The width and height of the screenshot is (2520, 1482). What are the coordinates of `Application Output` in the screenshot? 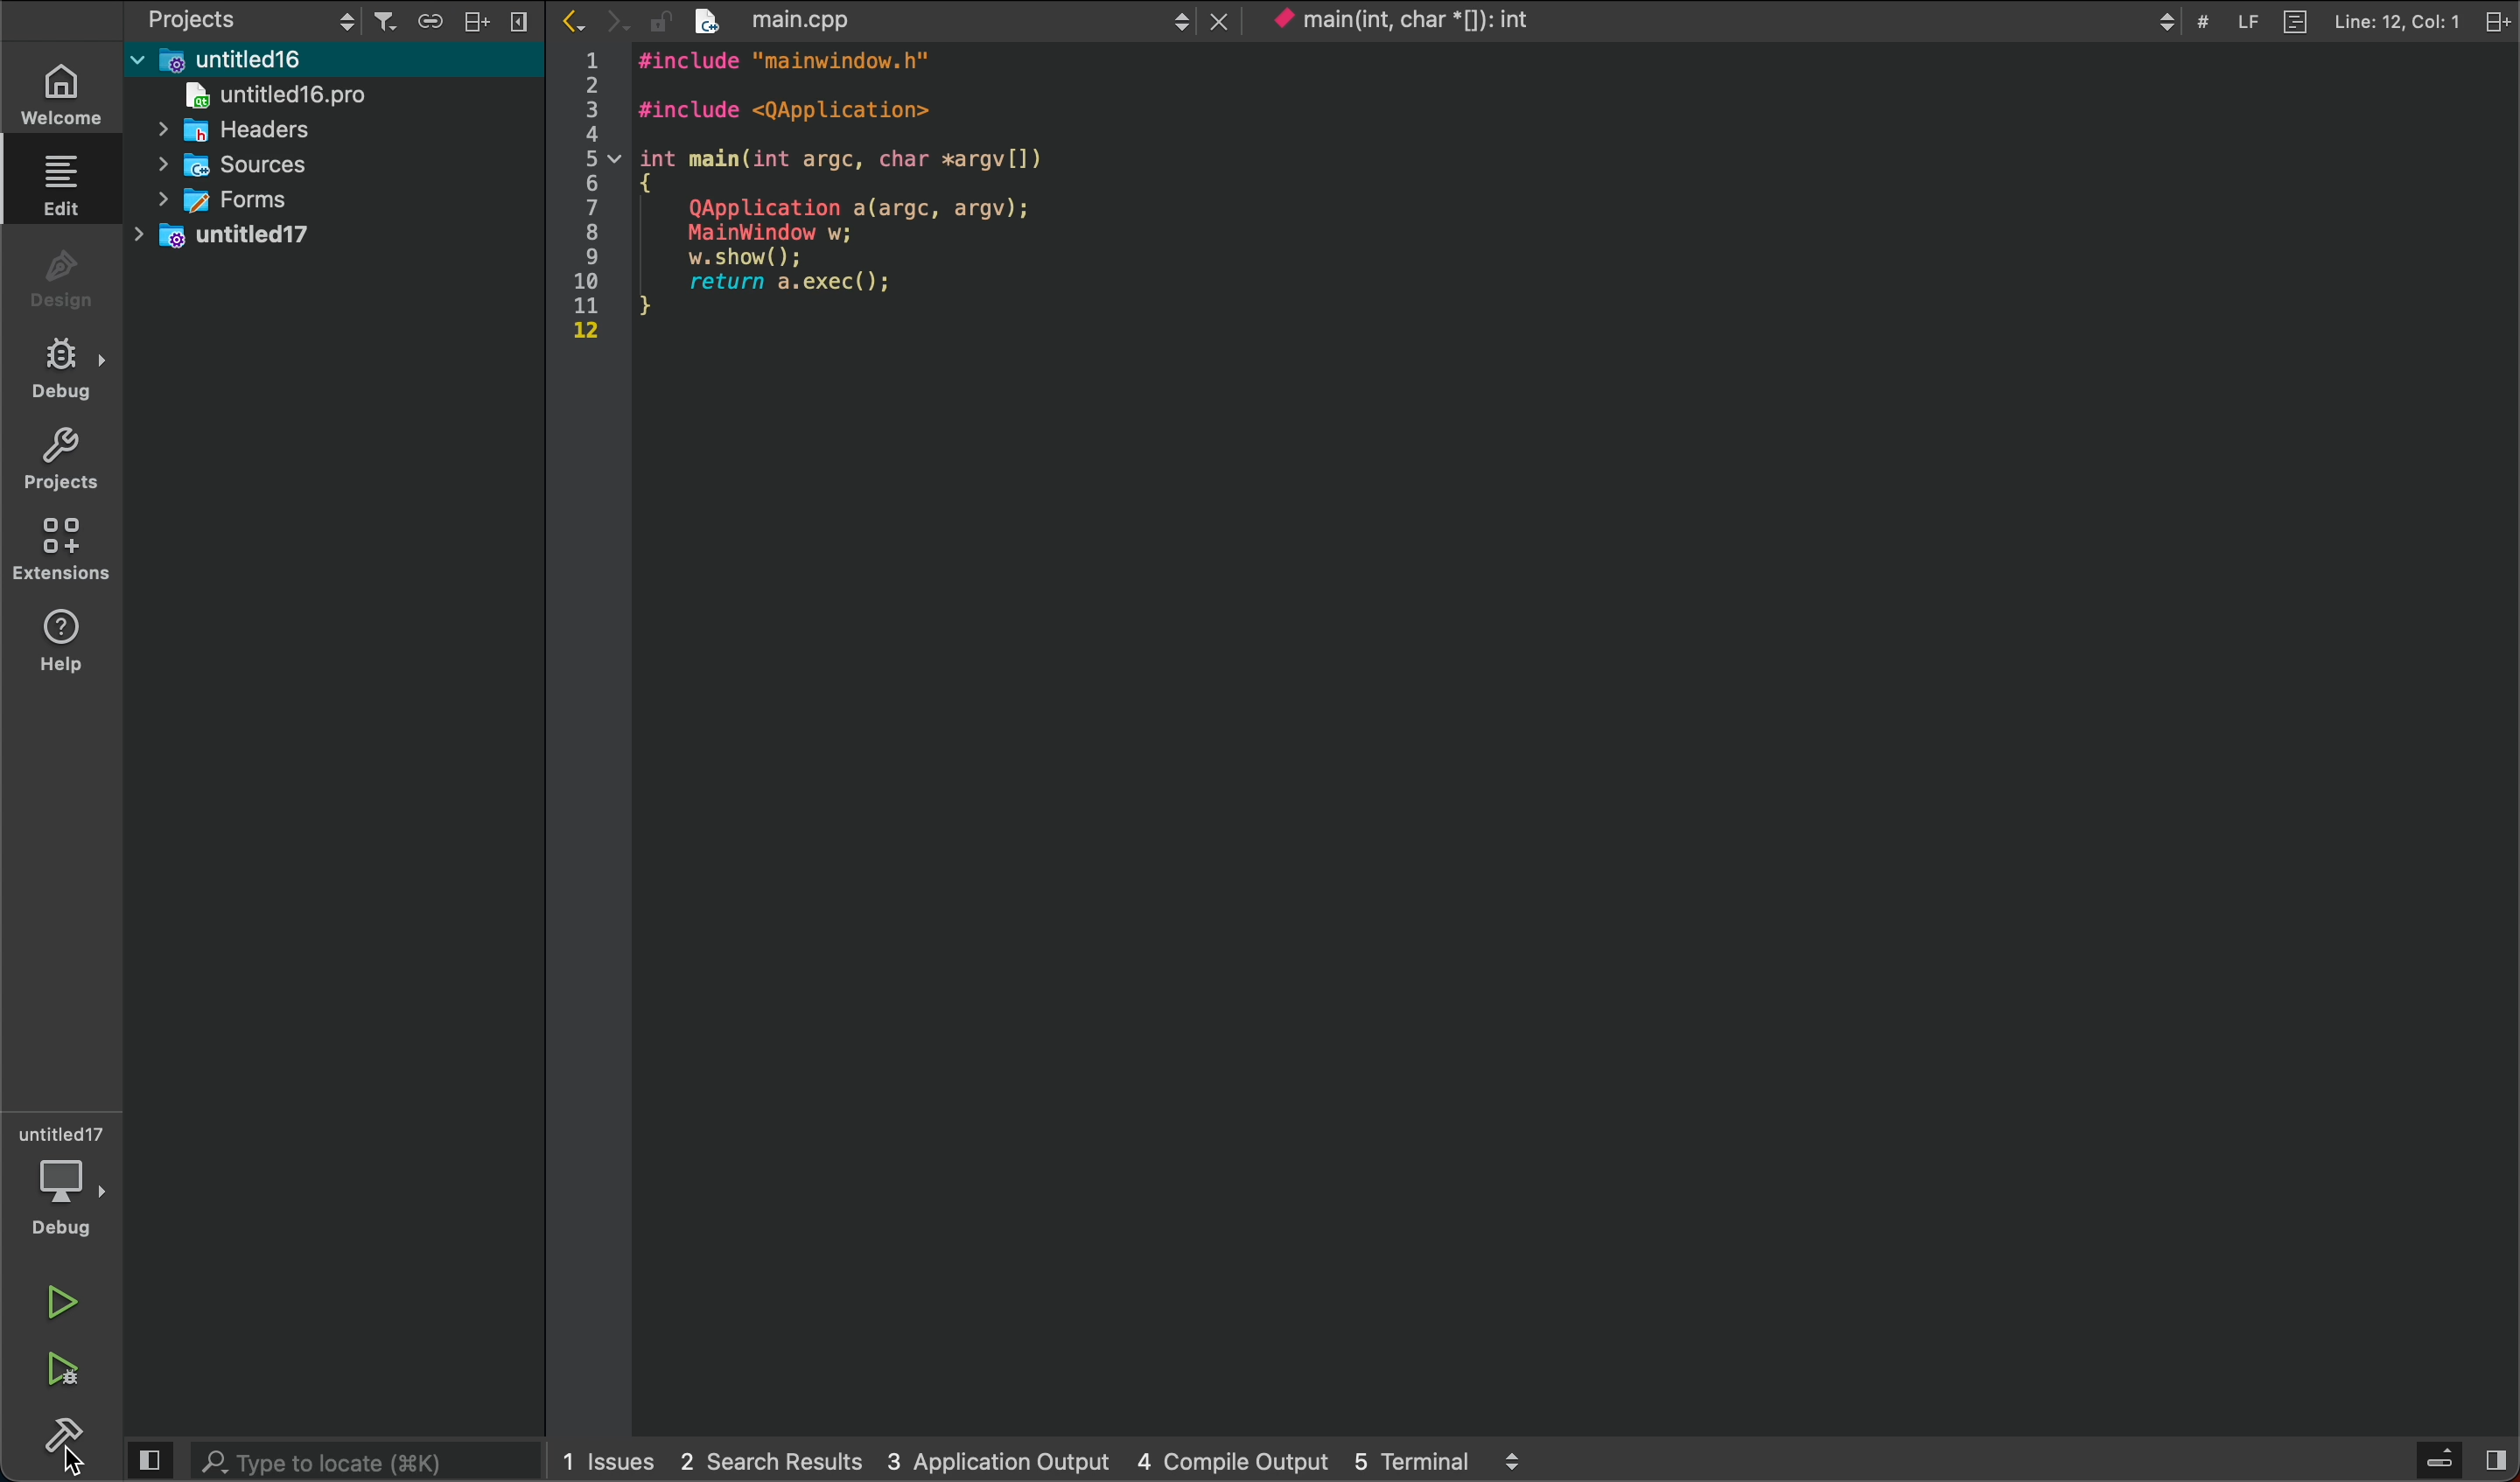 It's located at (994, 1459).